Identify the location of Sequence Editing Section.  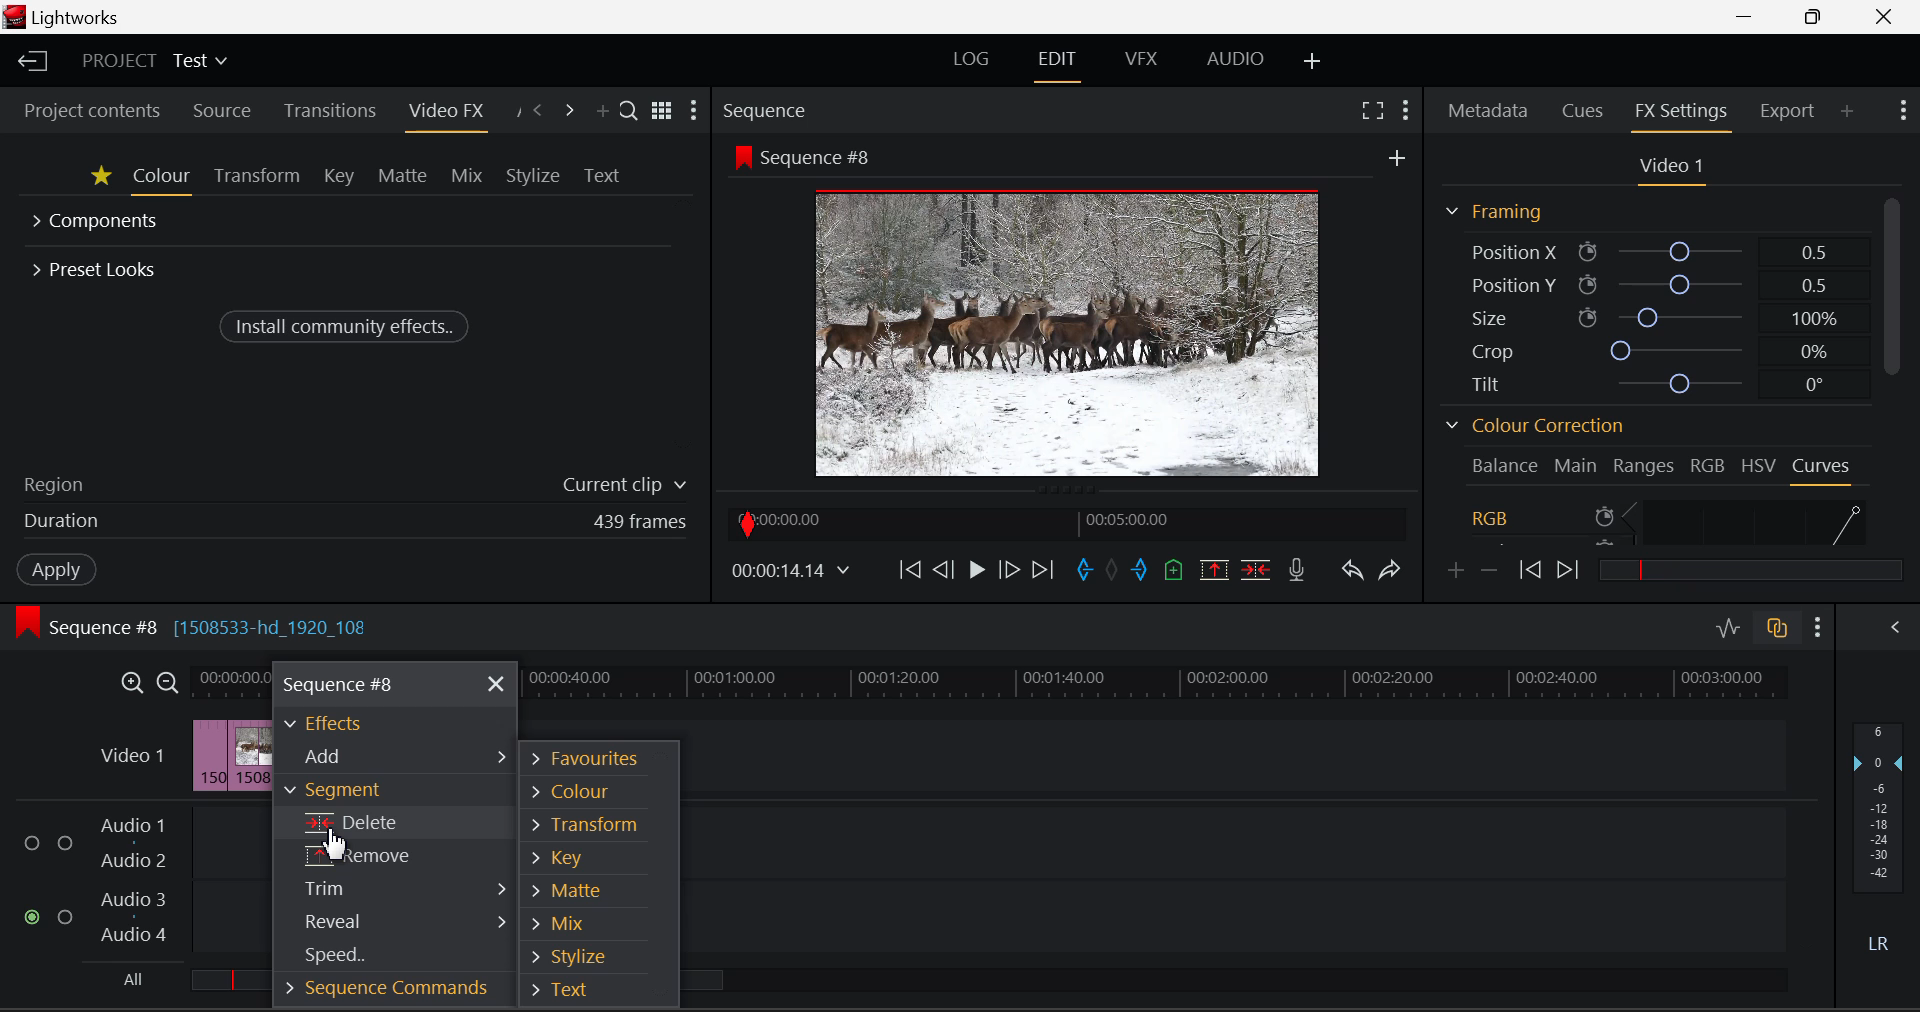
(196, 627).